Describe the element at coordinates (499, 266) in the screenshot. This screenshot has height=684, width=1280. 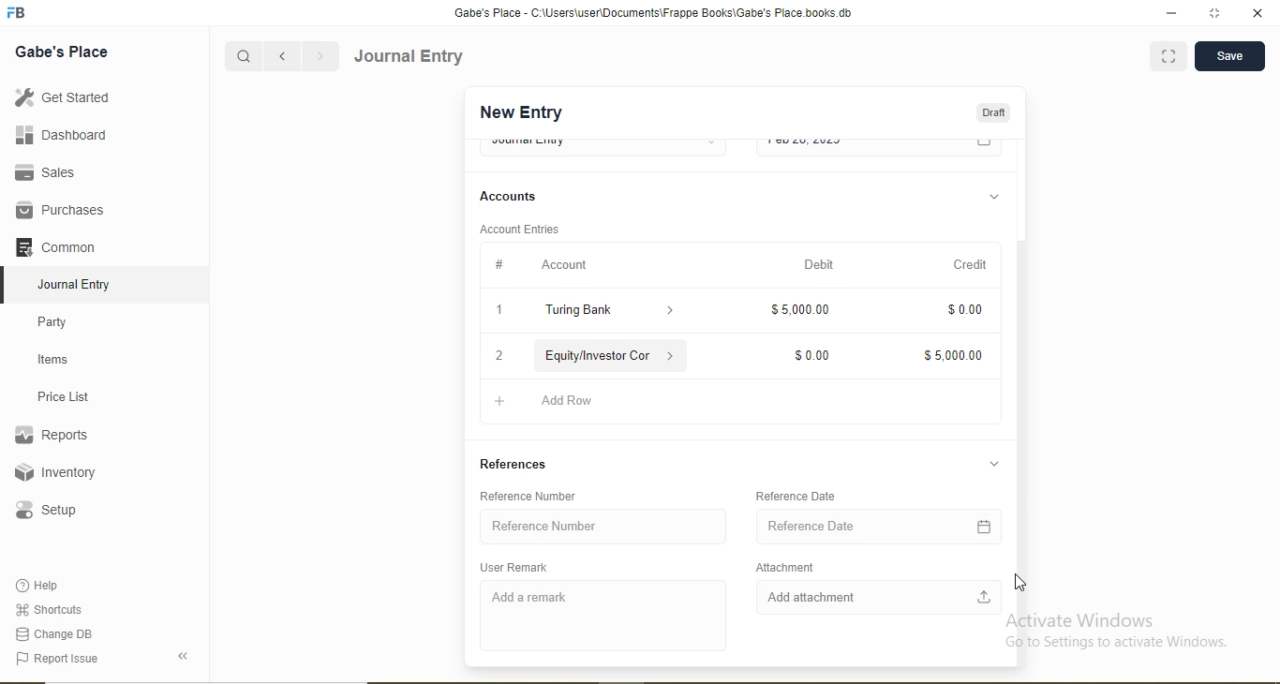
I see `#` at that location.